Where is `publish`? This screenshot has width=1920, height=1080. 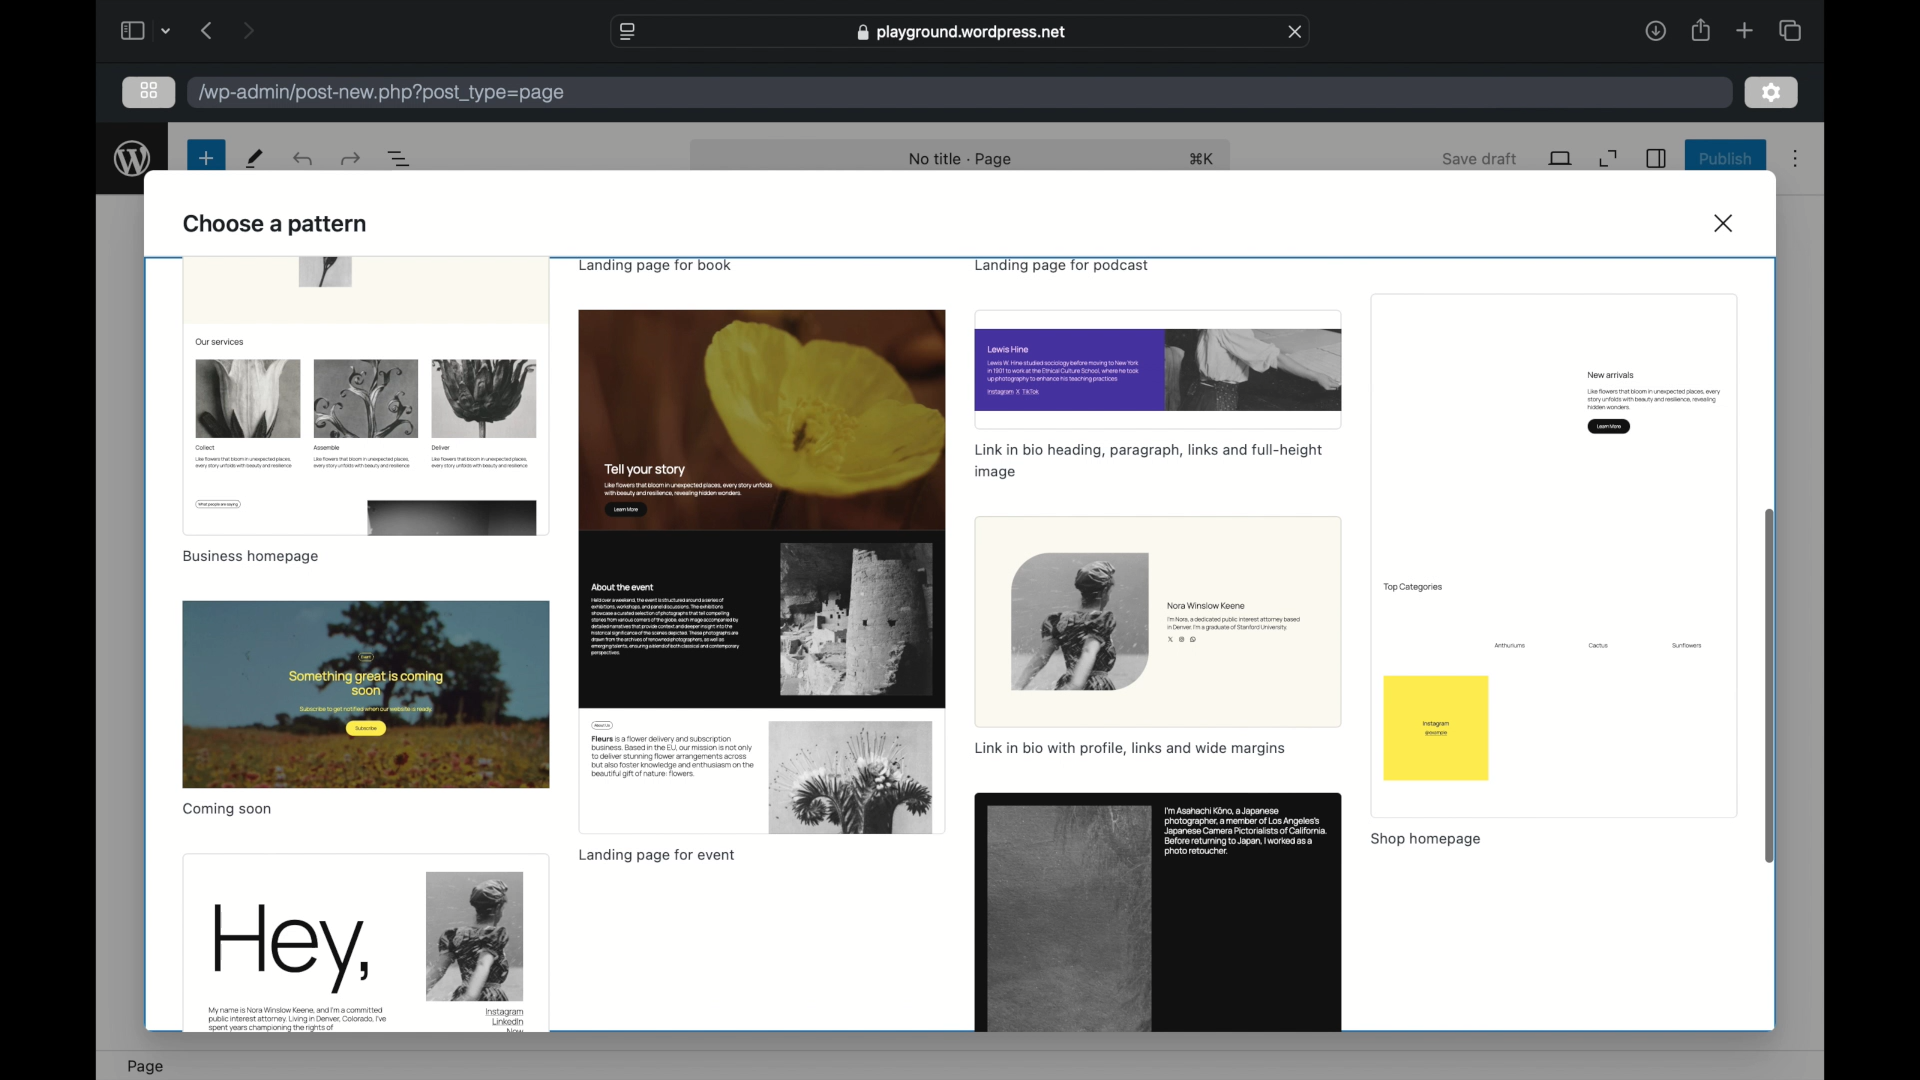
publish is located at coordinates (1727, 159).